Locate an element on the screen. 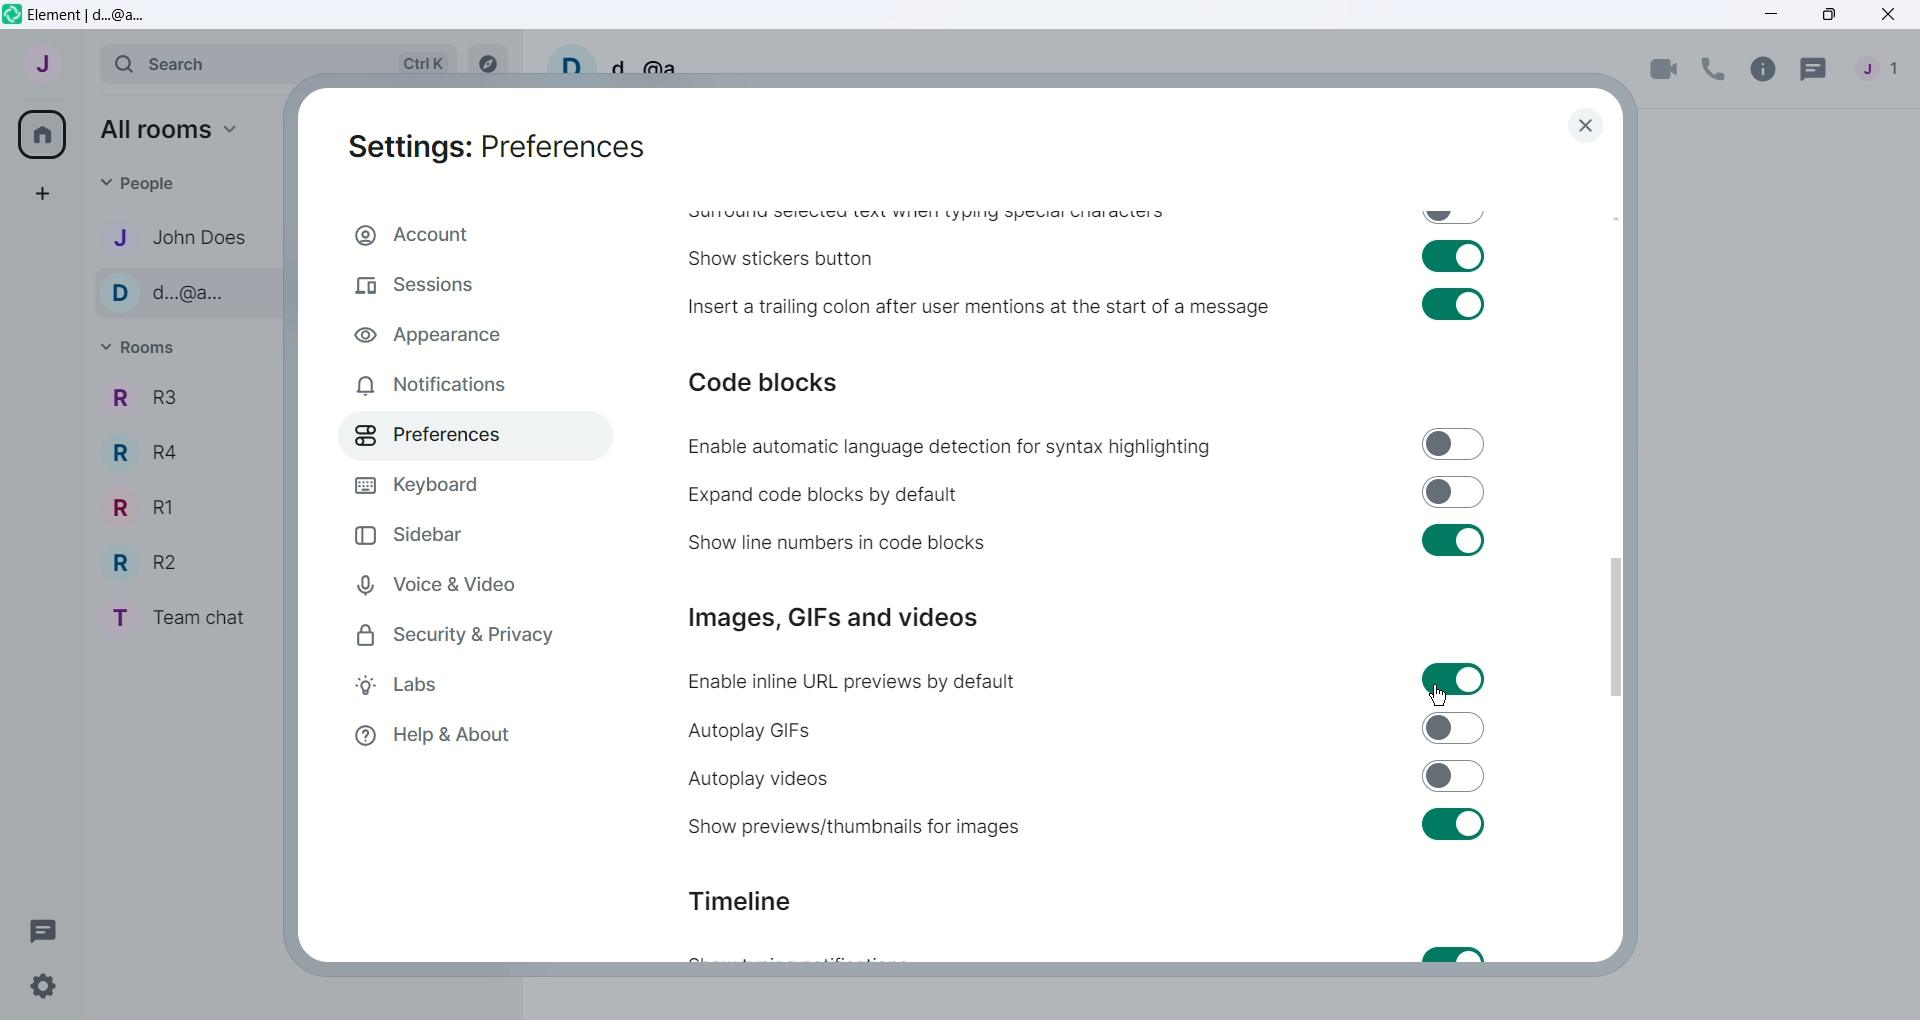  R3 - Room Name is located at coordinates (142, 399).